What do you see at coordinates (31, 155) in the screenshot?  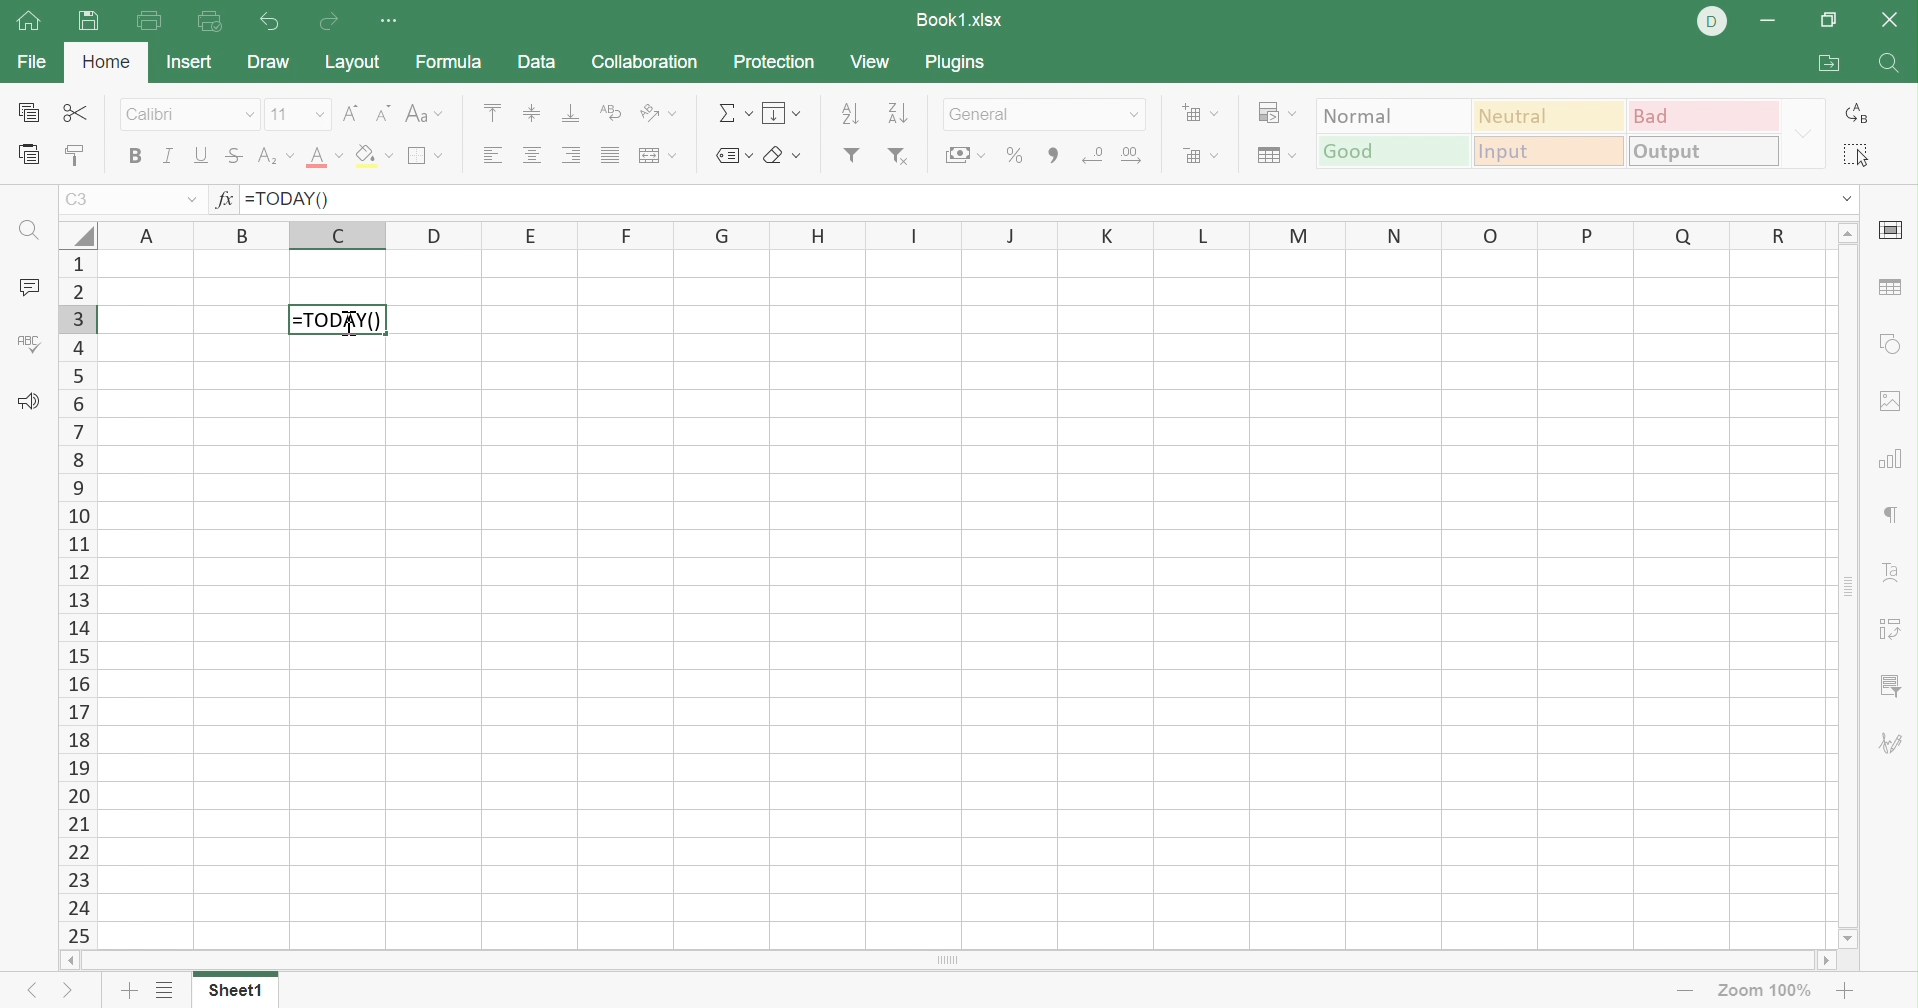 I see `Paste` at bounding box center [31, 155].